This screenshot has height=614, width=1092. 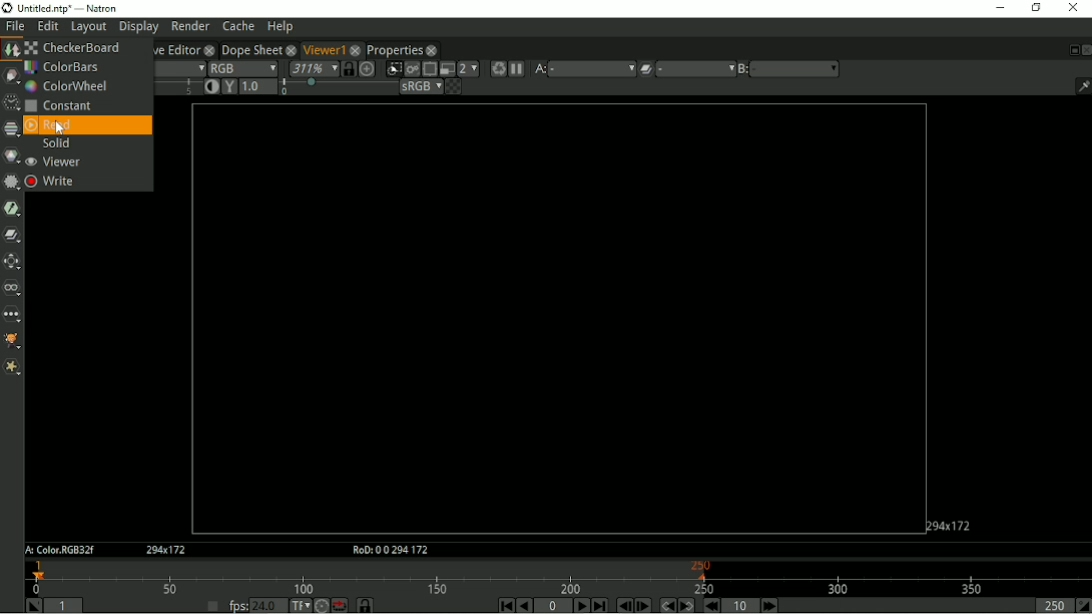 What do you see at coordinates (321, 48) in the screenshot?
I see `Viewer` at bounding box center [321, 48].